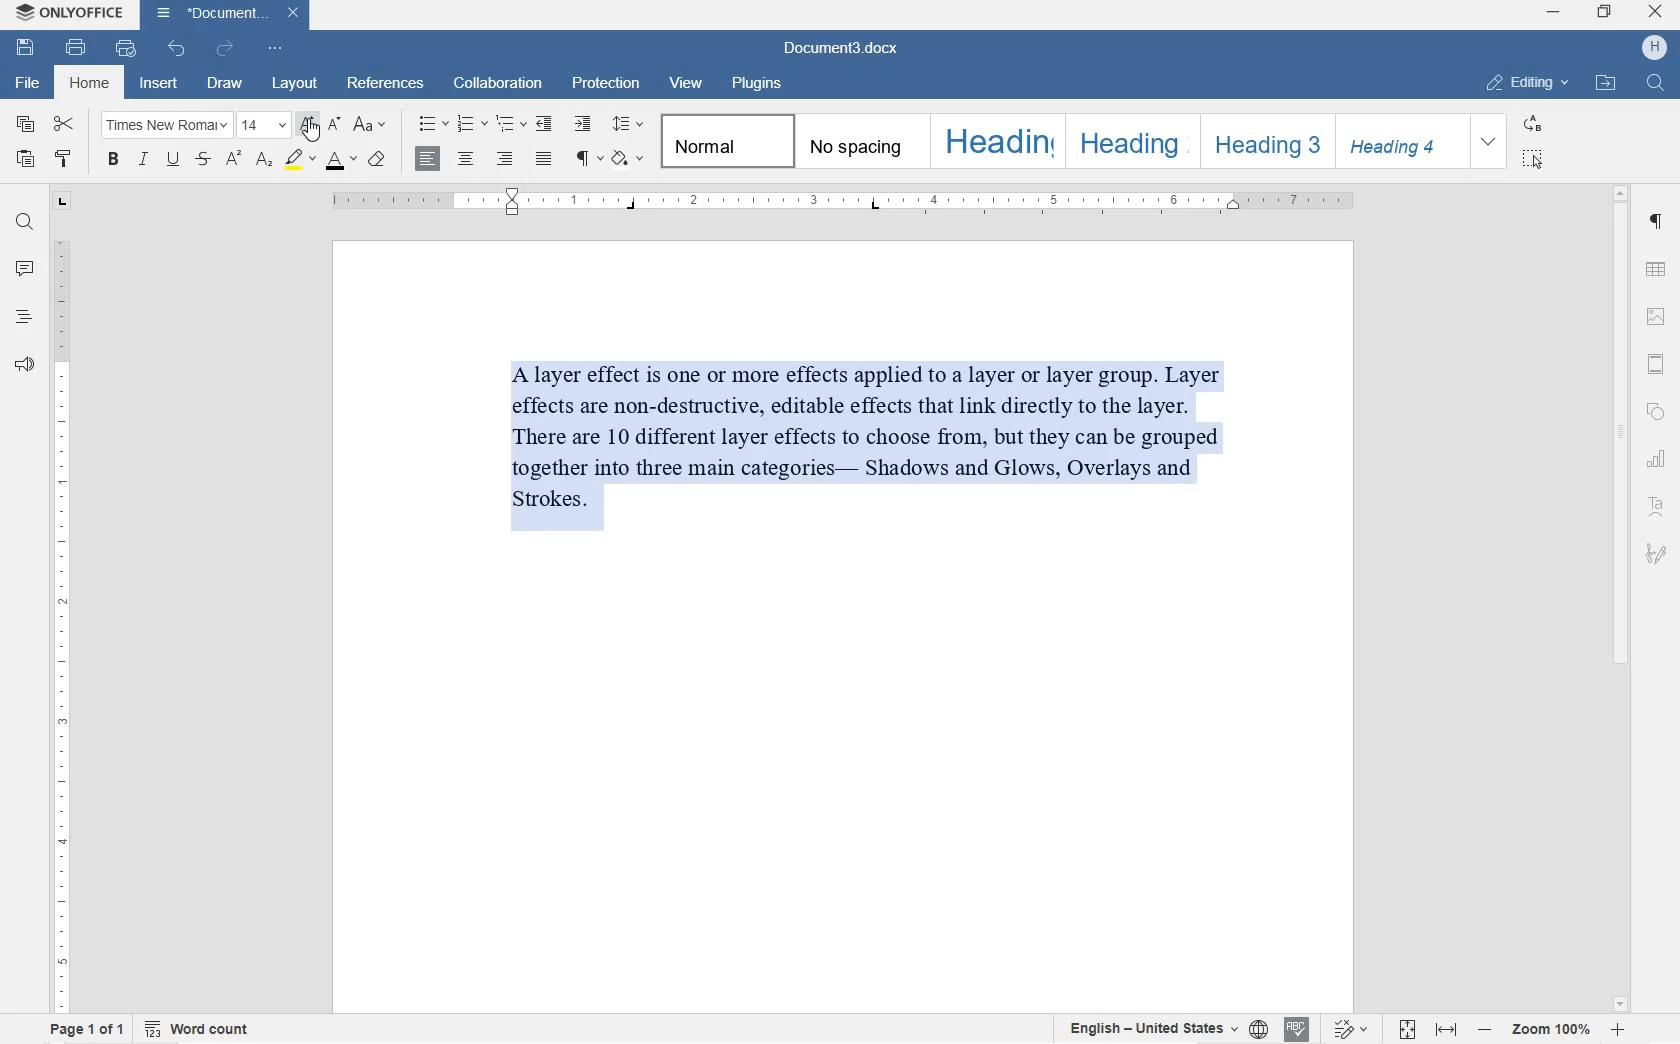 Image resolution: width=1680 pixels, height=1044 pixels. I want to click on TABLE, so click(1657, 271).